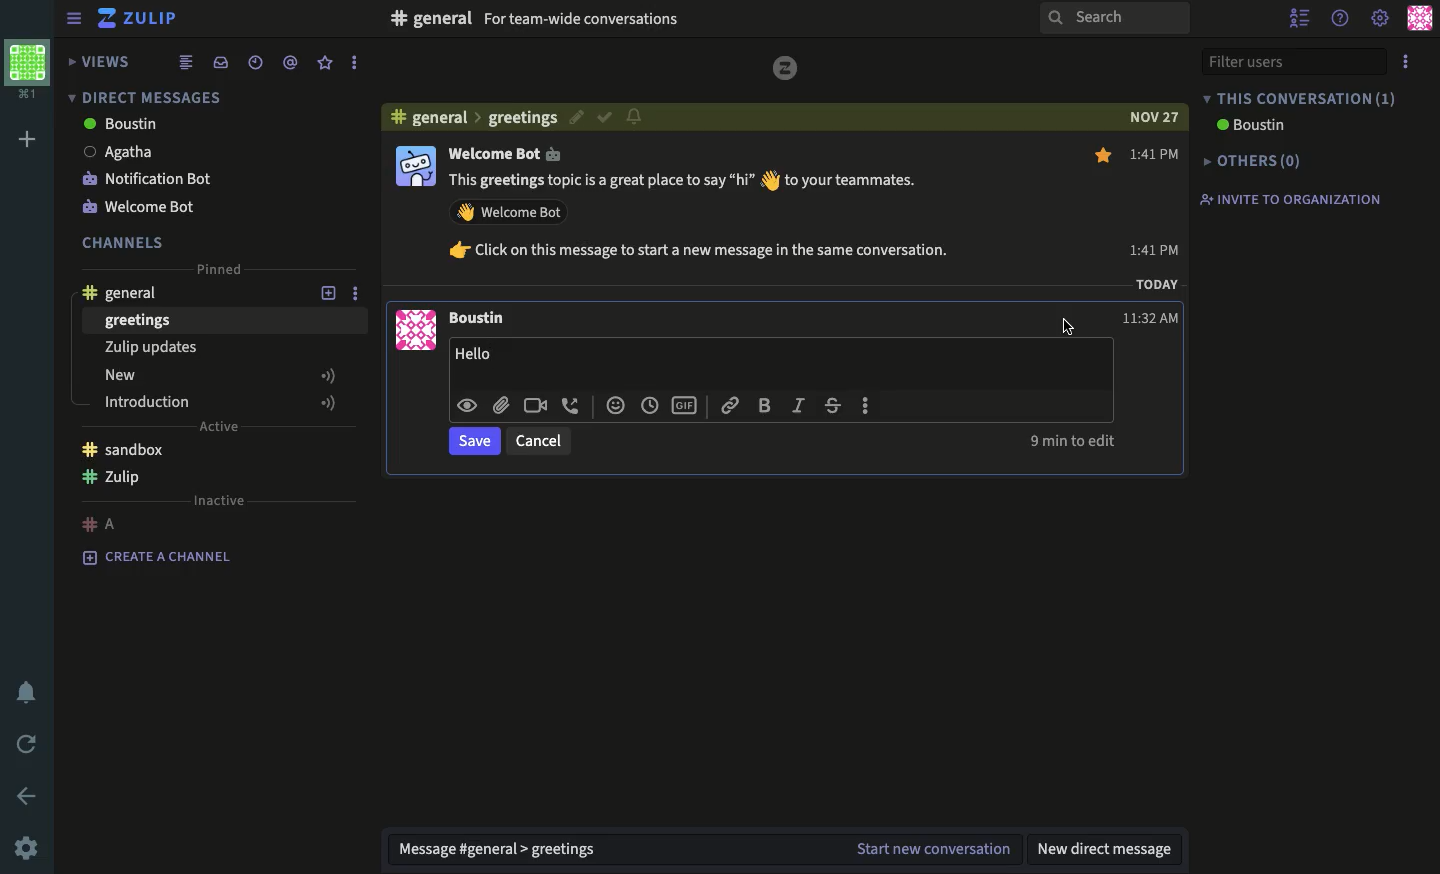 The height and width of the screenshot is (874, 1440). I want to click on Hello, so click(475, 354).